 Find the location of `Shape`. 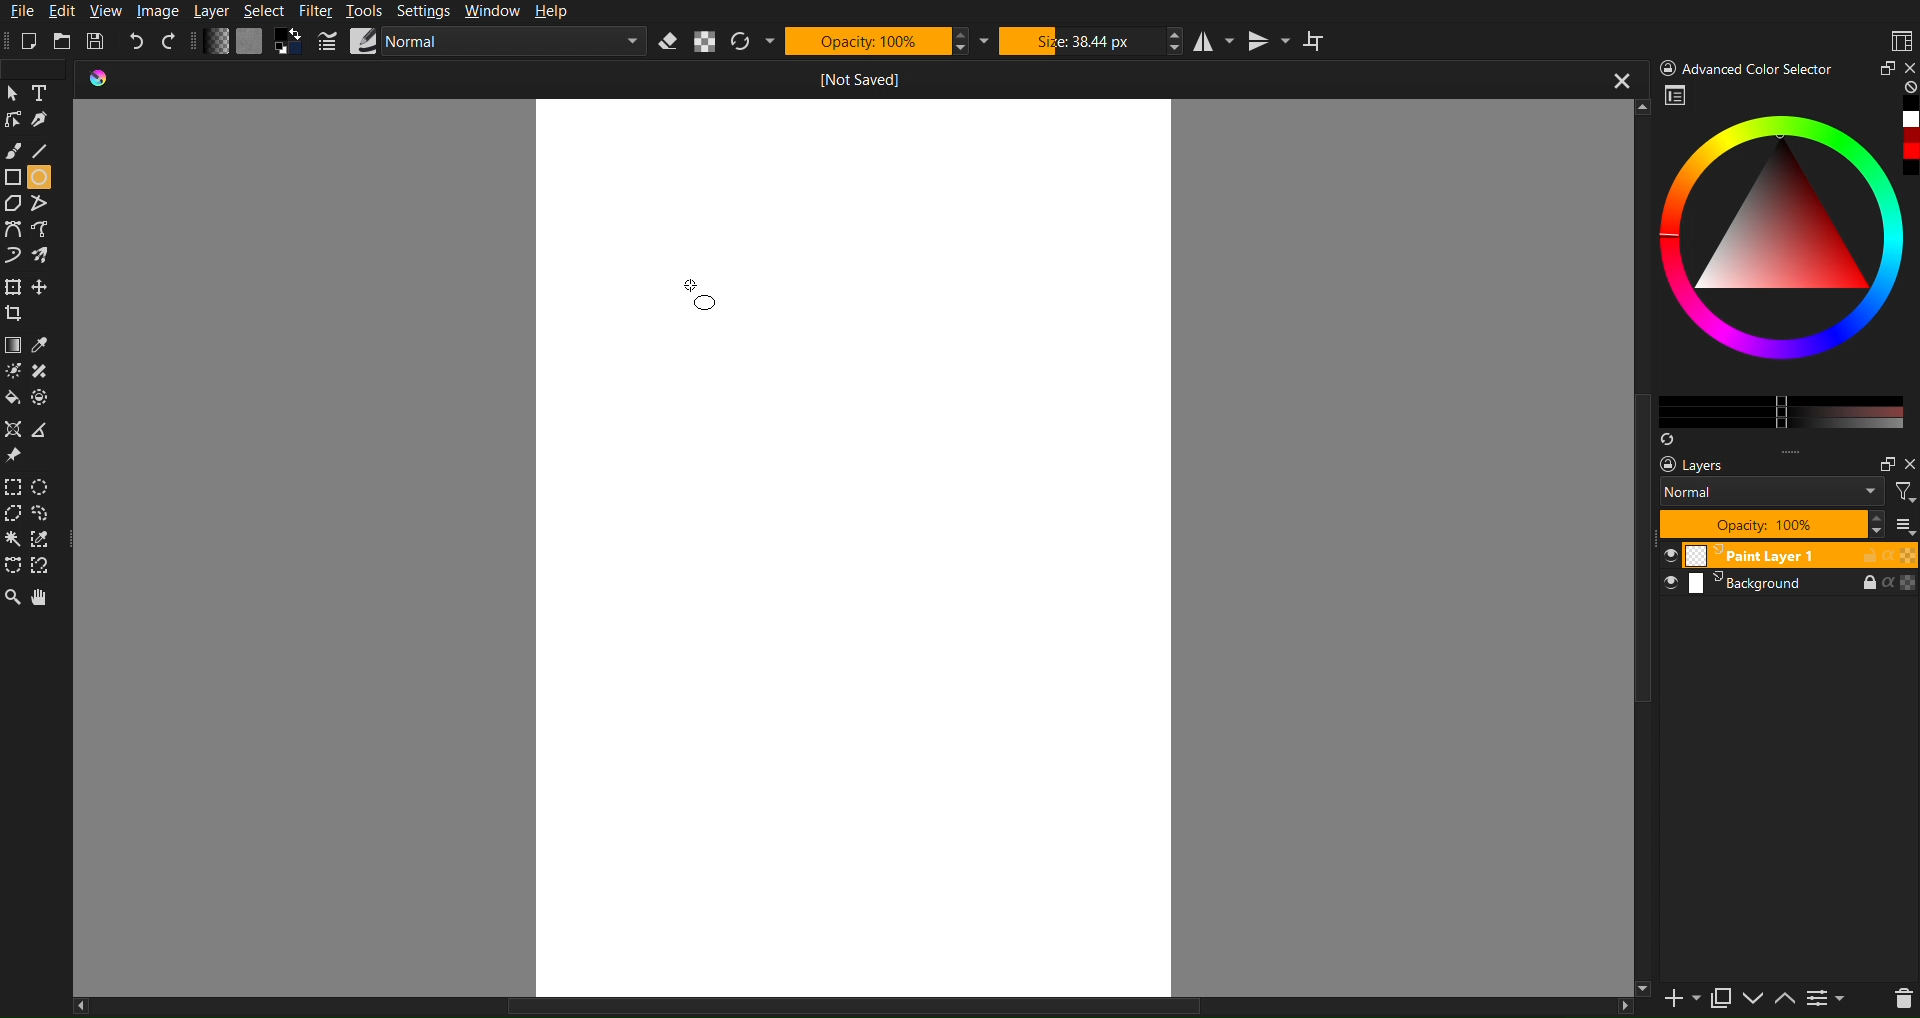

Shape is located at coordinates (38, 397).